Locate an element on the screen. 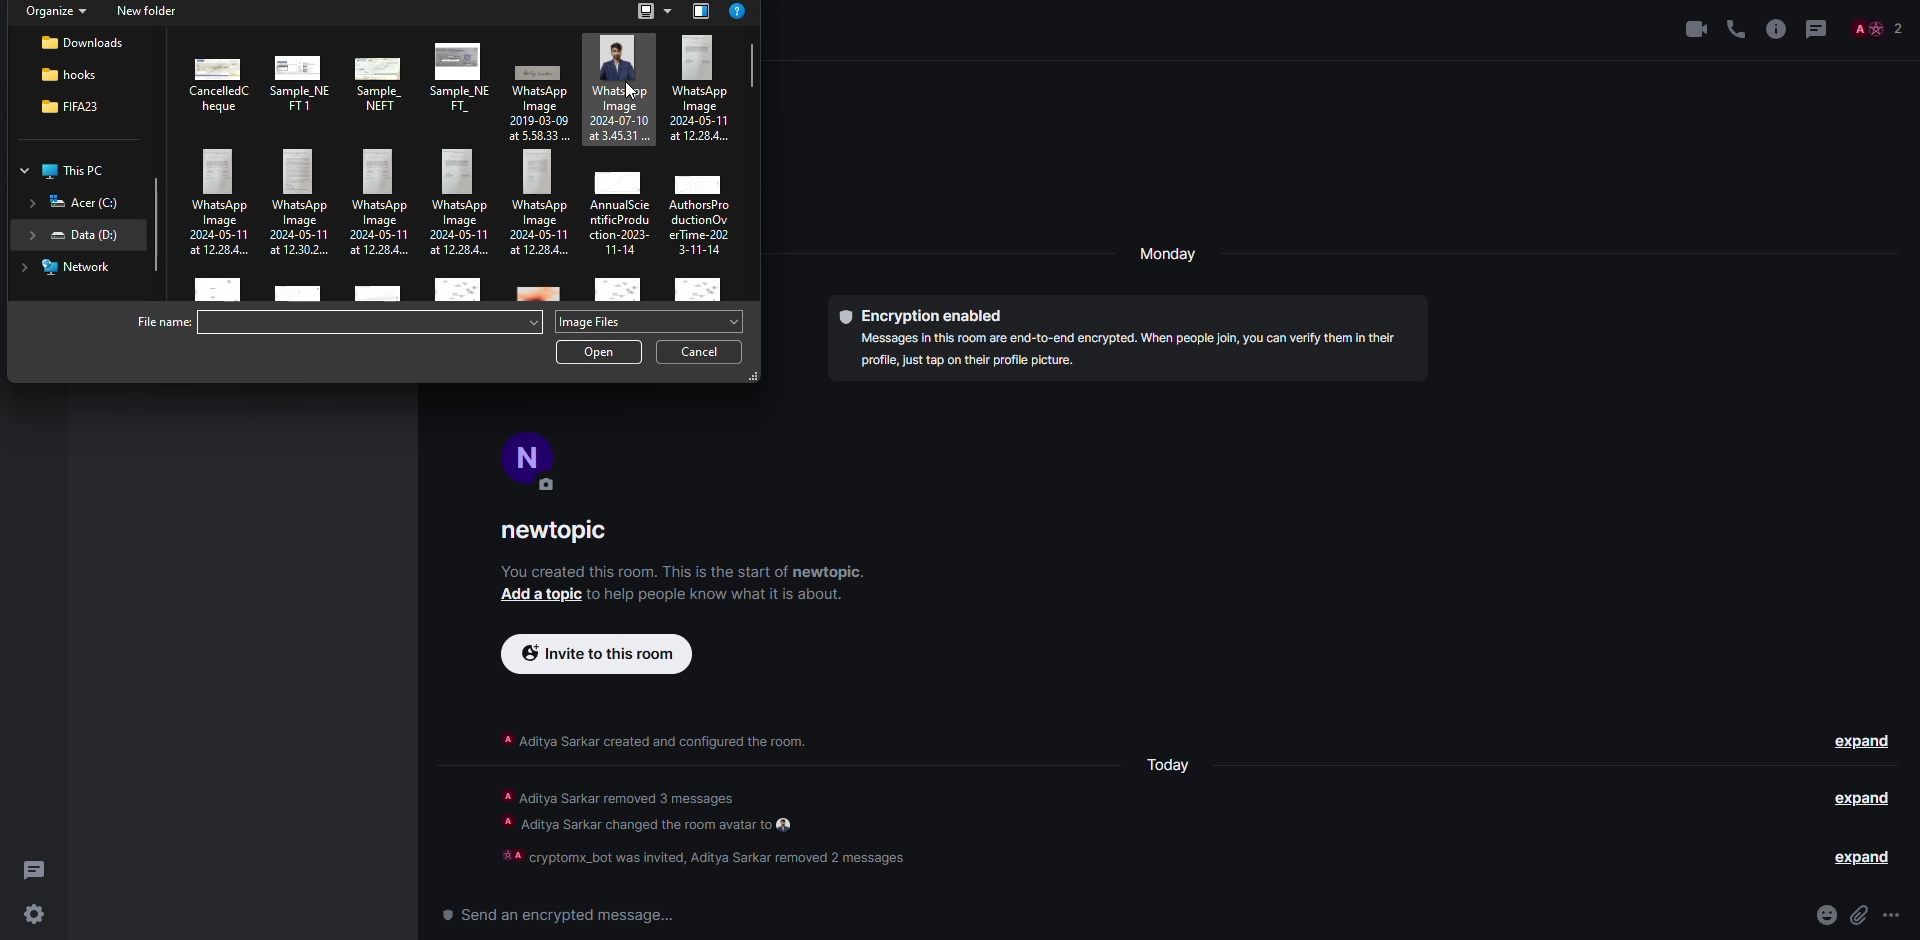 This screenshot has width=1920, height=940. cursor is located at coordinates (626, 98).